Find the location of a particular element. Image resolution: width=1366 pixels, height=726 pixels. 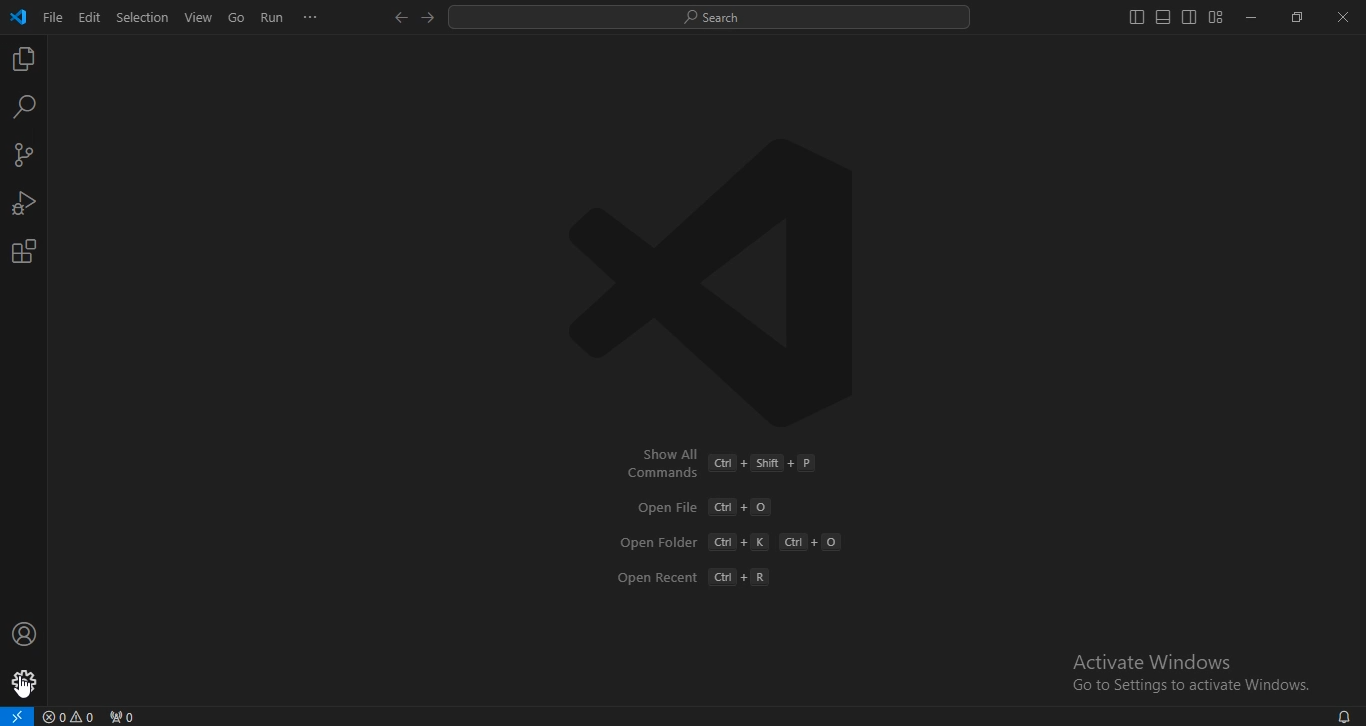

toggle secondary sidebar is located at coordinates (1189, 17).